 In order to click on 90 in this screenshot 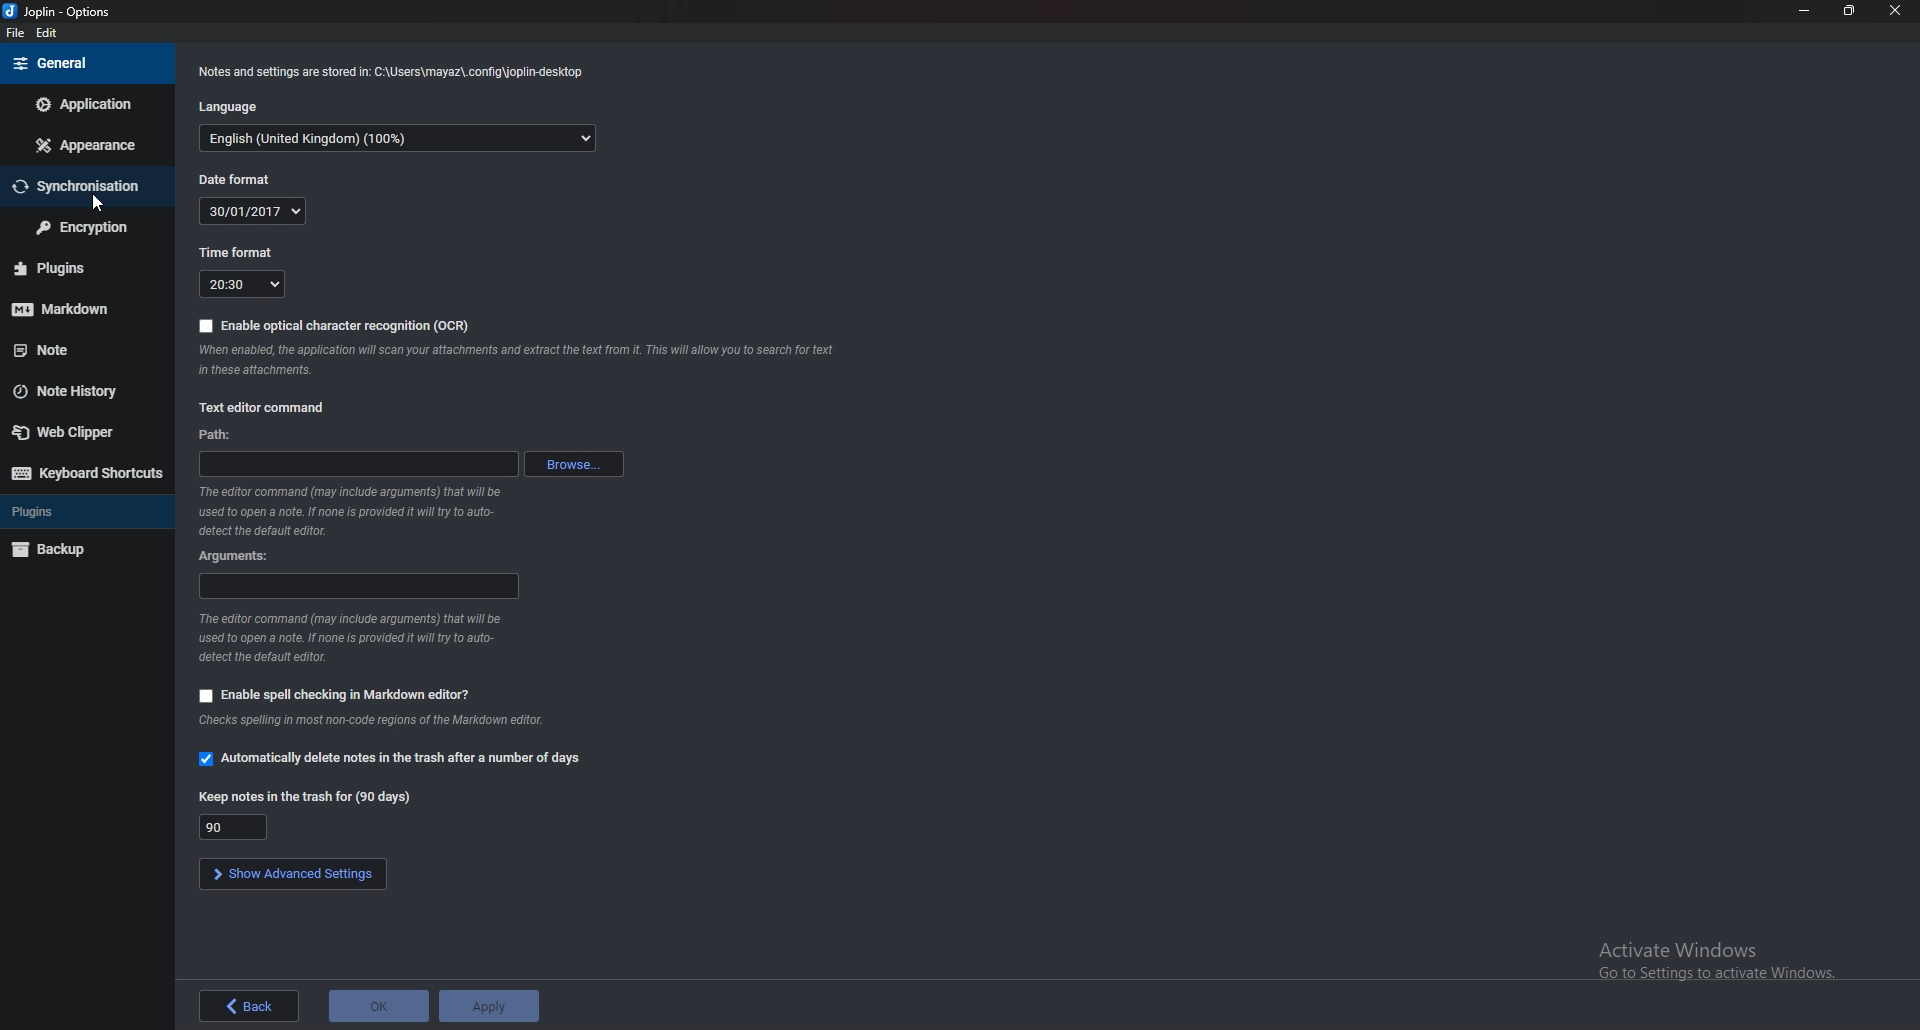, I will do `click(232, 827)`.